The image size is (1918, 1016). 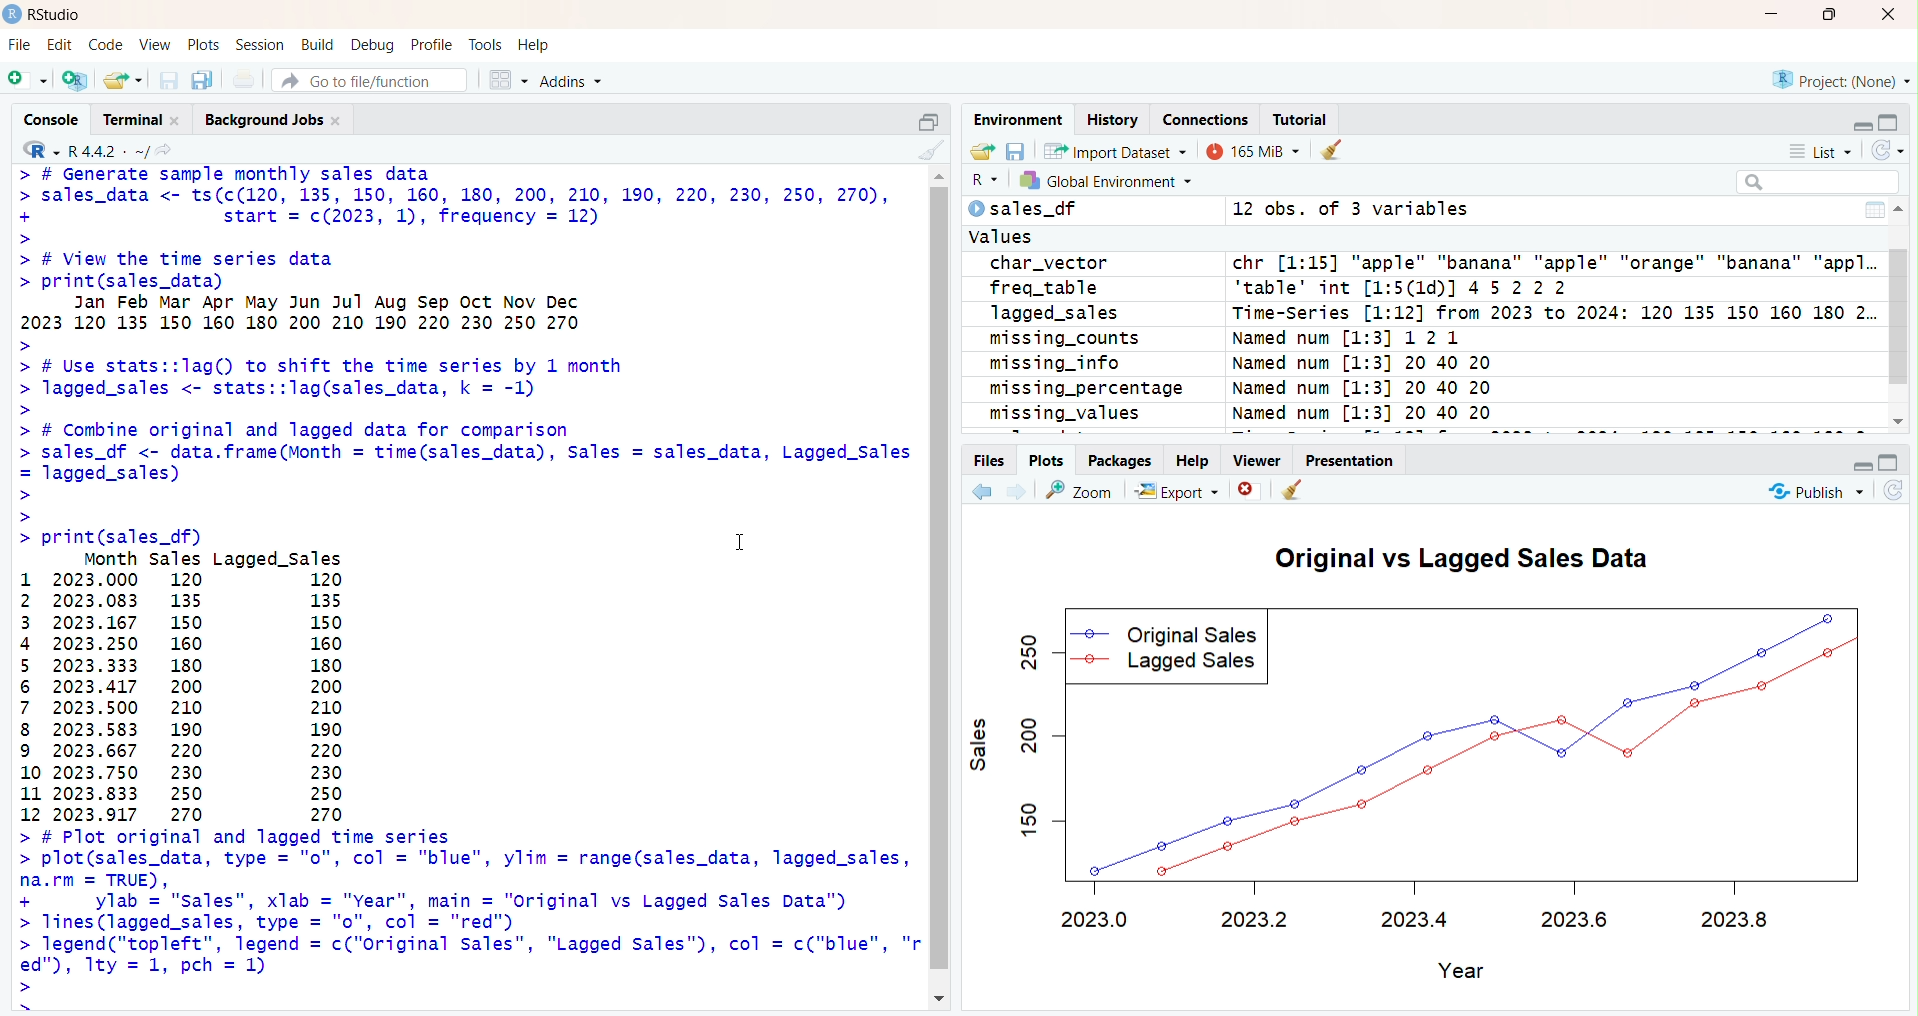 What do you see at coordinates (77, 80) in the screenshot?
I see `create a new project` at bounding box center [77, 80].